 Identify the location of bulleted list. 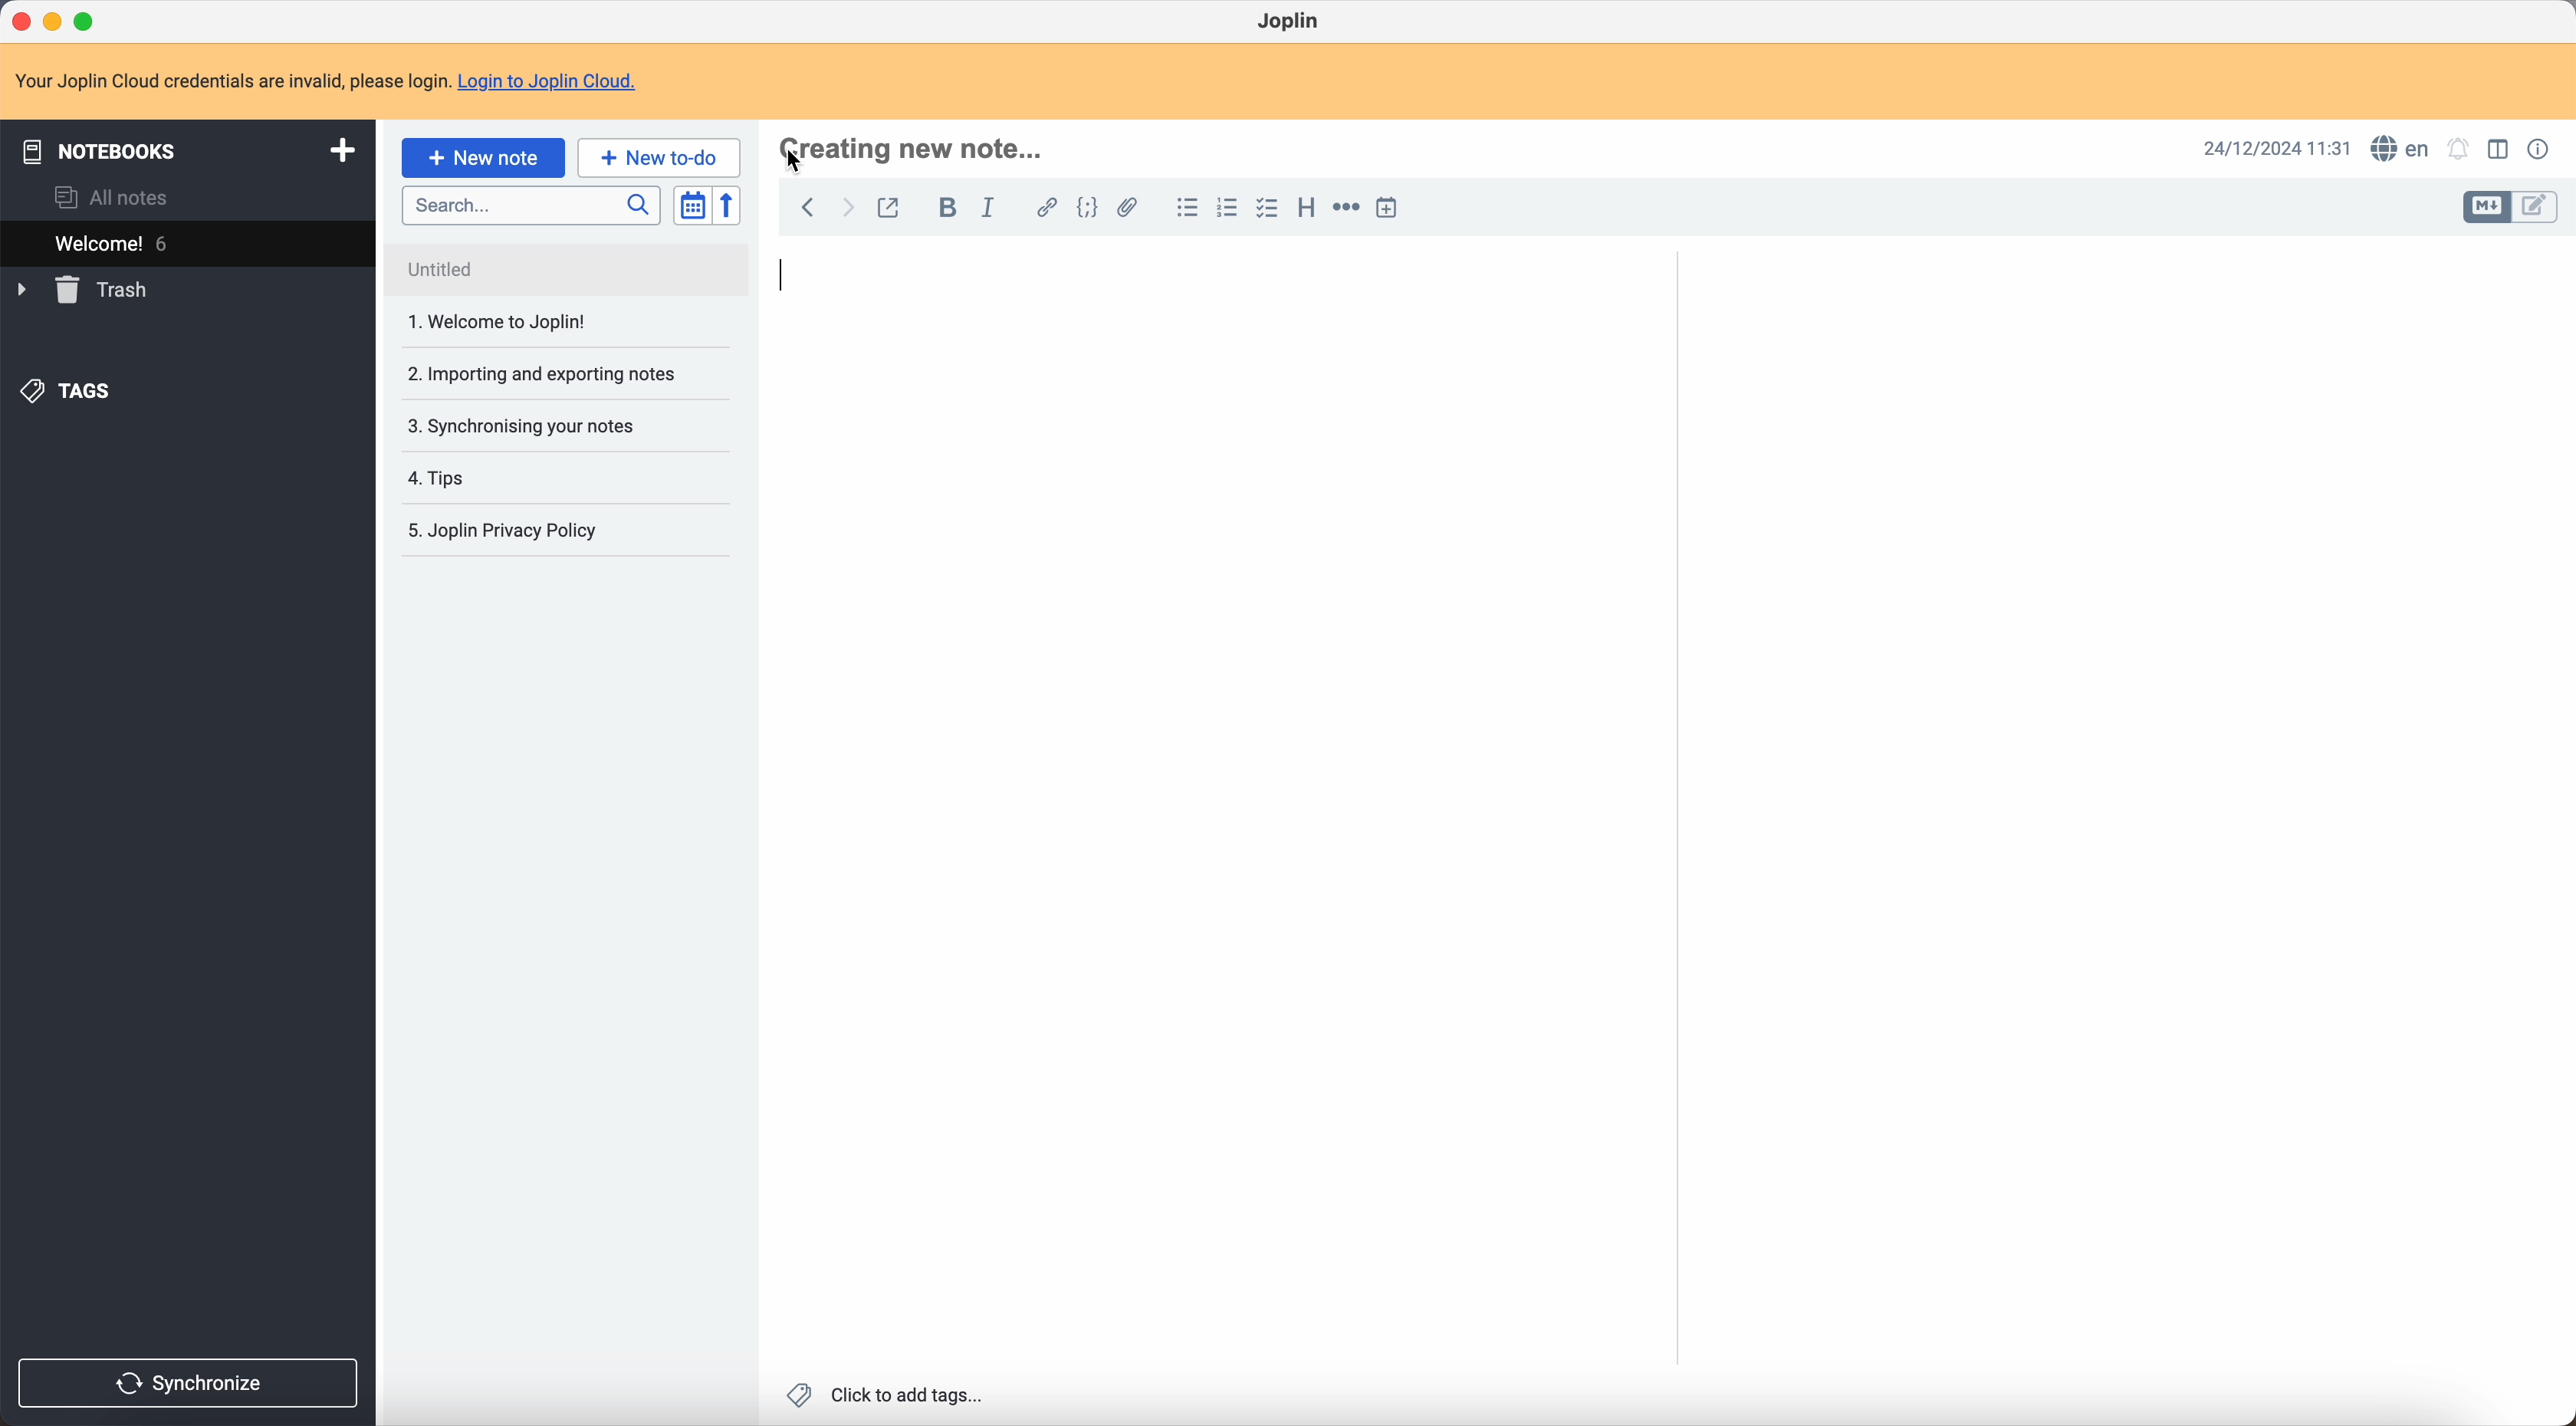
(1187, 210).